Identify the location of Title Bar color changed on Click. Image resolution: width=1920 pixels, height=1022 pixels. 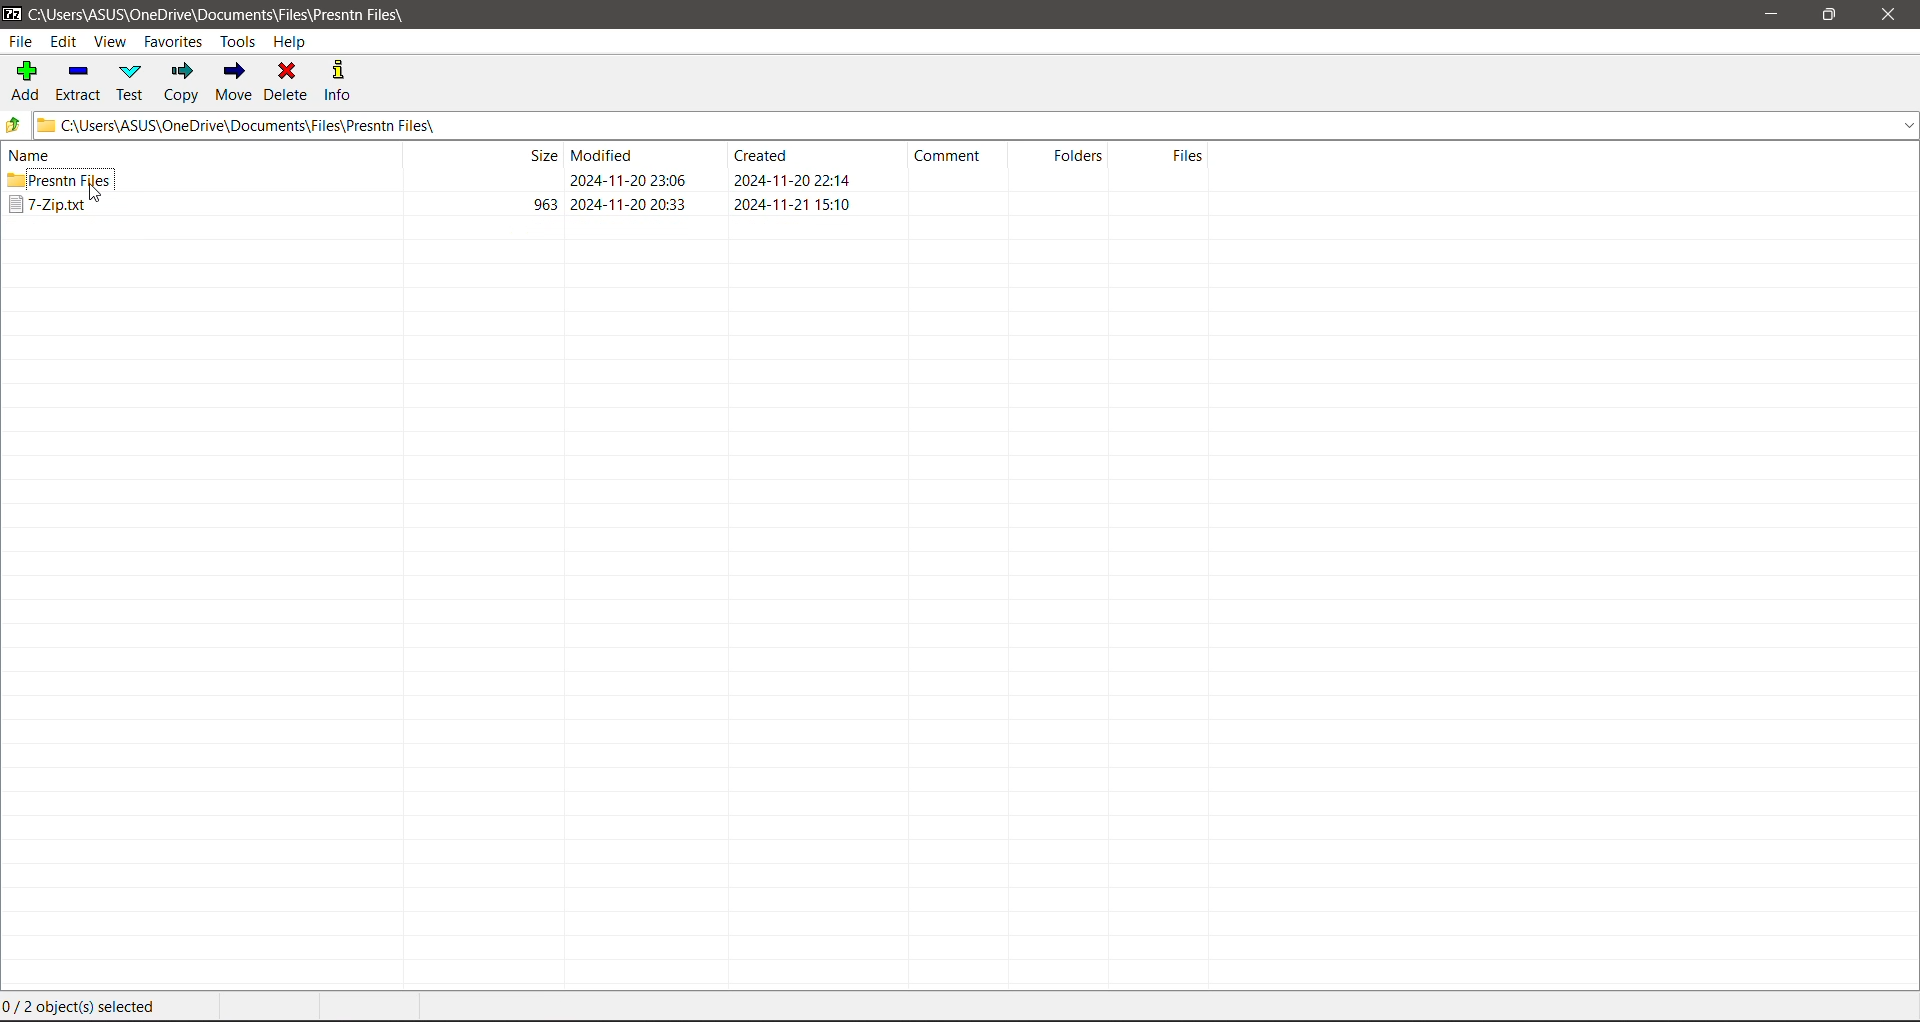
(694, 13).